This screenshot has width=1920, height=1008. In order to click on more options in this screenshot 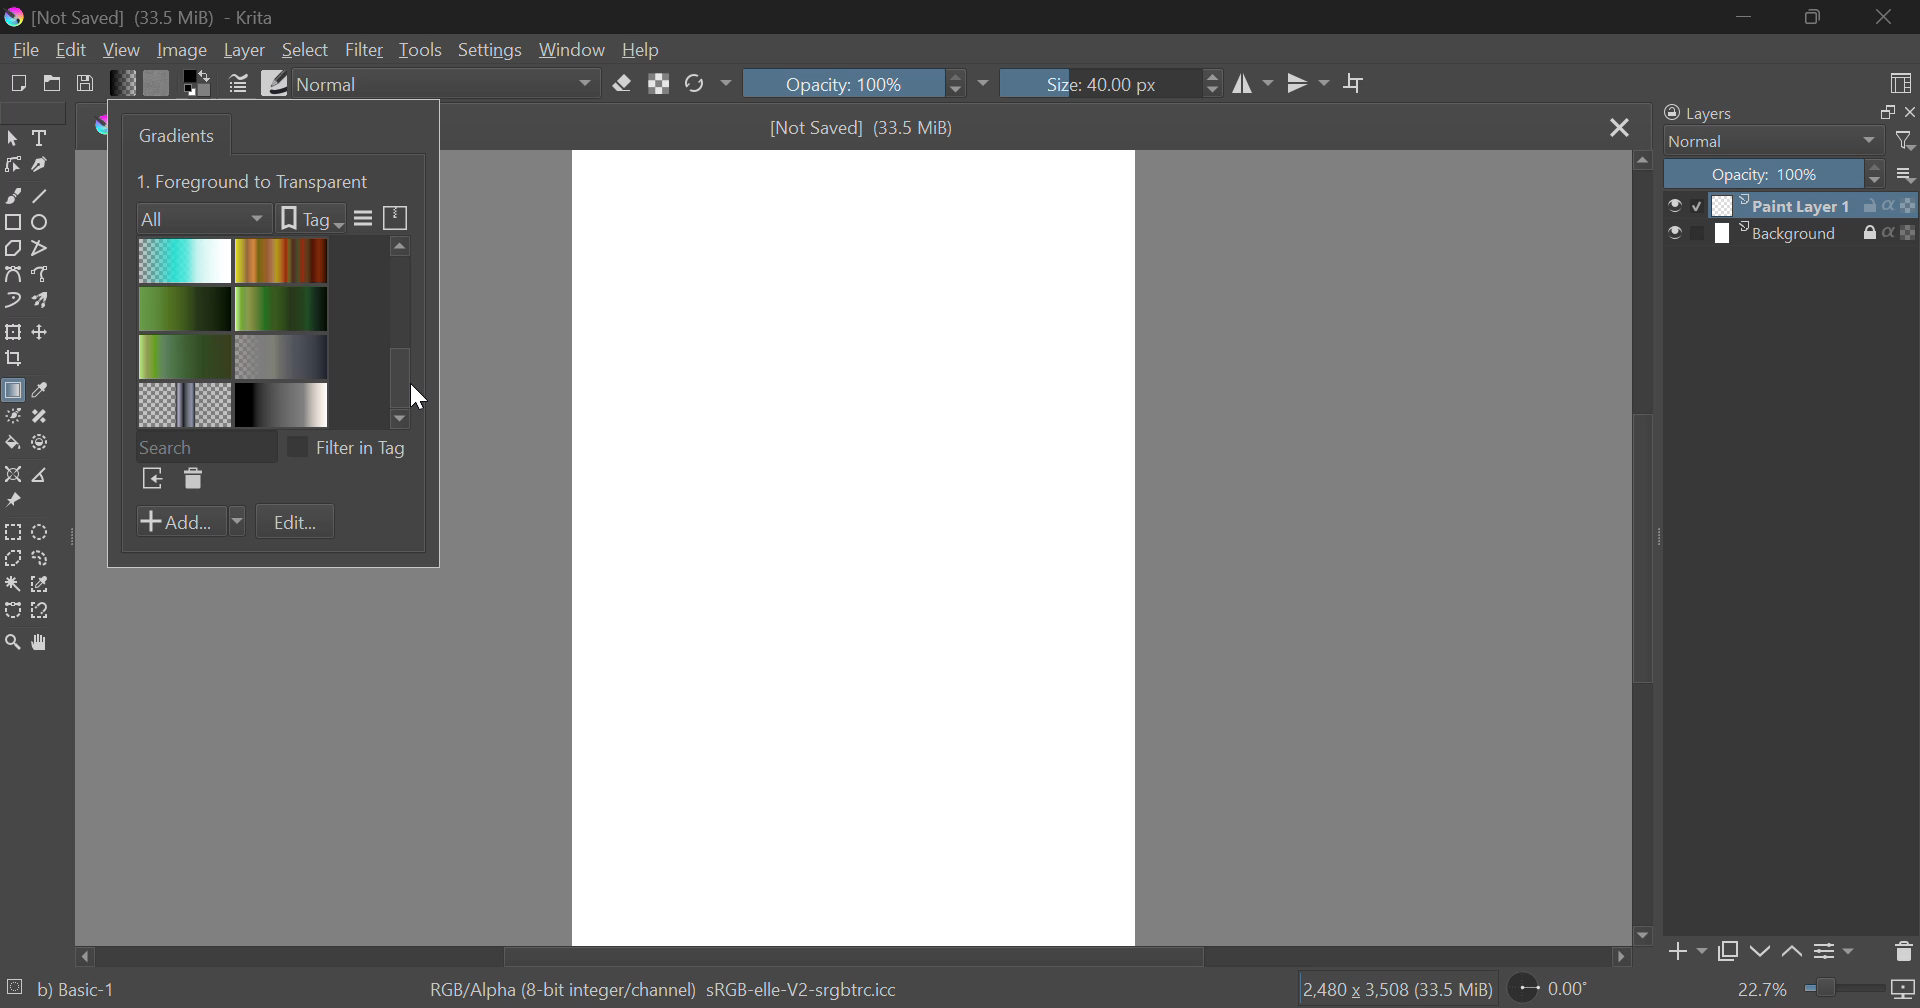, I will do `click(1906, 174)`.